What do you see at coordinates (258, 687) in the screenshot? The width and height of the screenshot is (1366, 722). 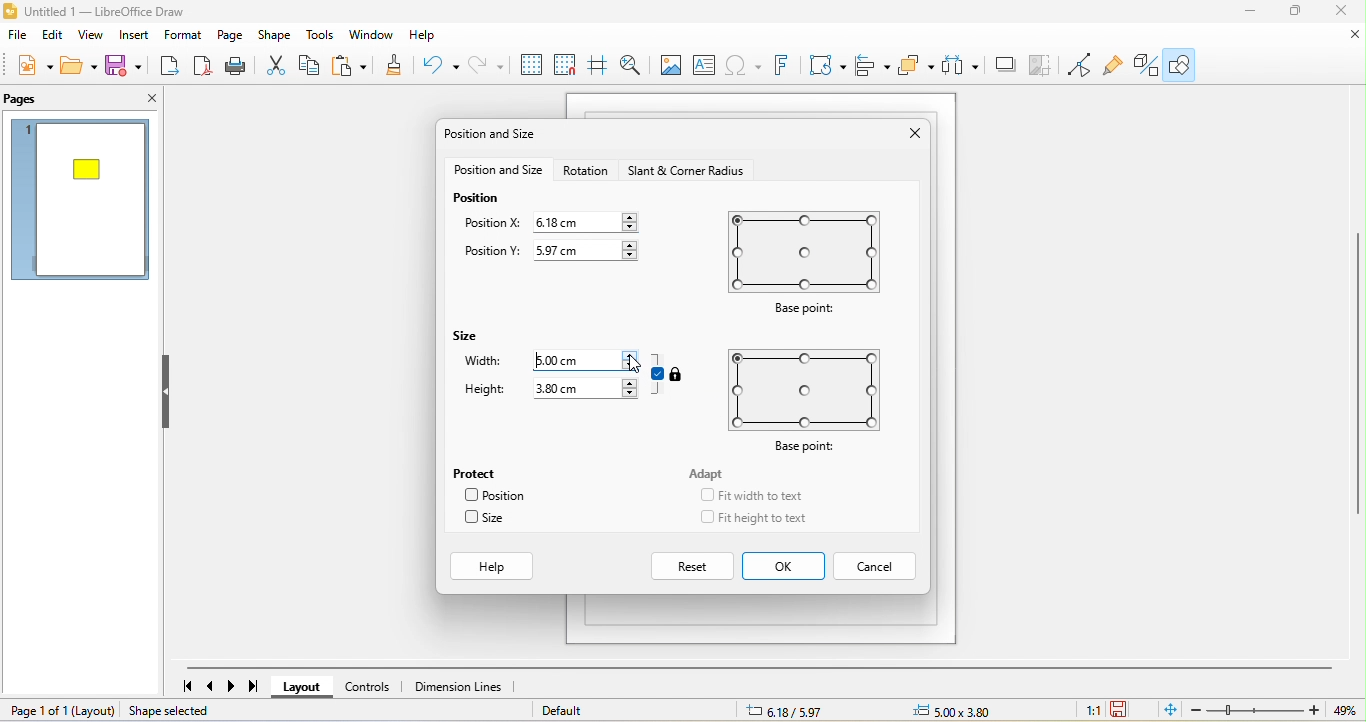 I see `last page` at bounding box center [258, 687].